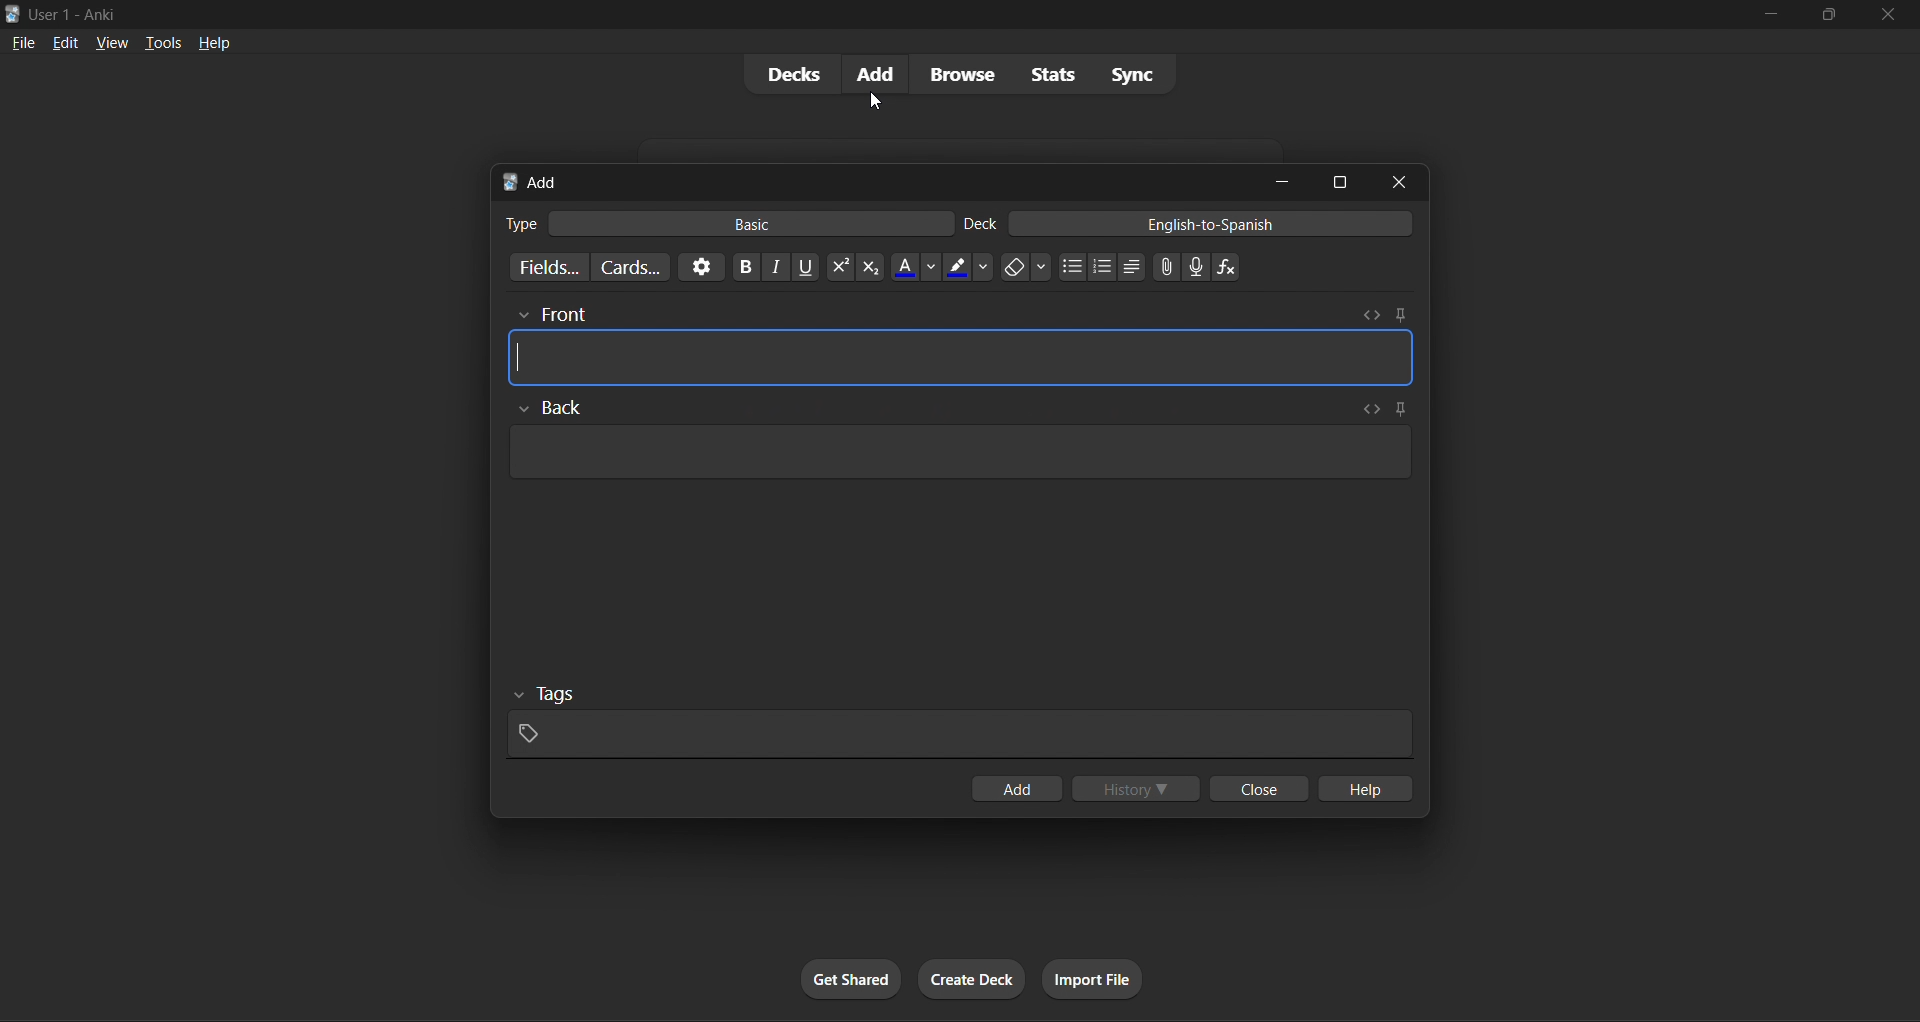  I want to click on sync, so click(1130, 71).